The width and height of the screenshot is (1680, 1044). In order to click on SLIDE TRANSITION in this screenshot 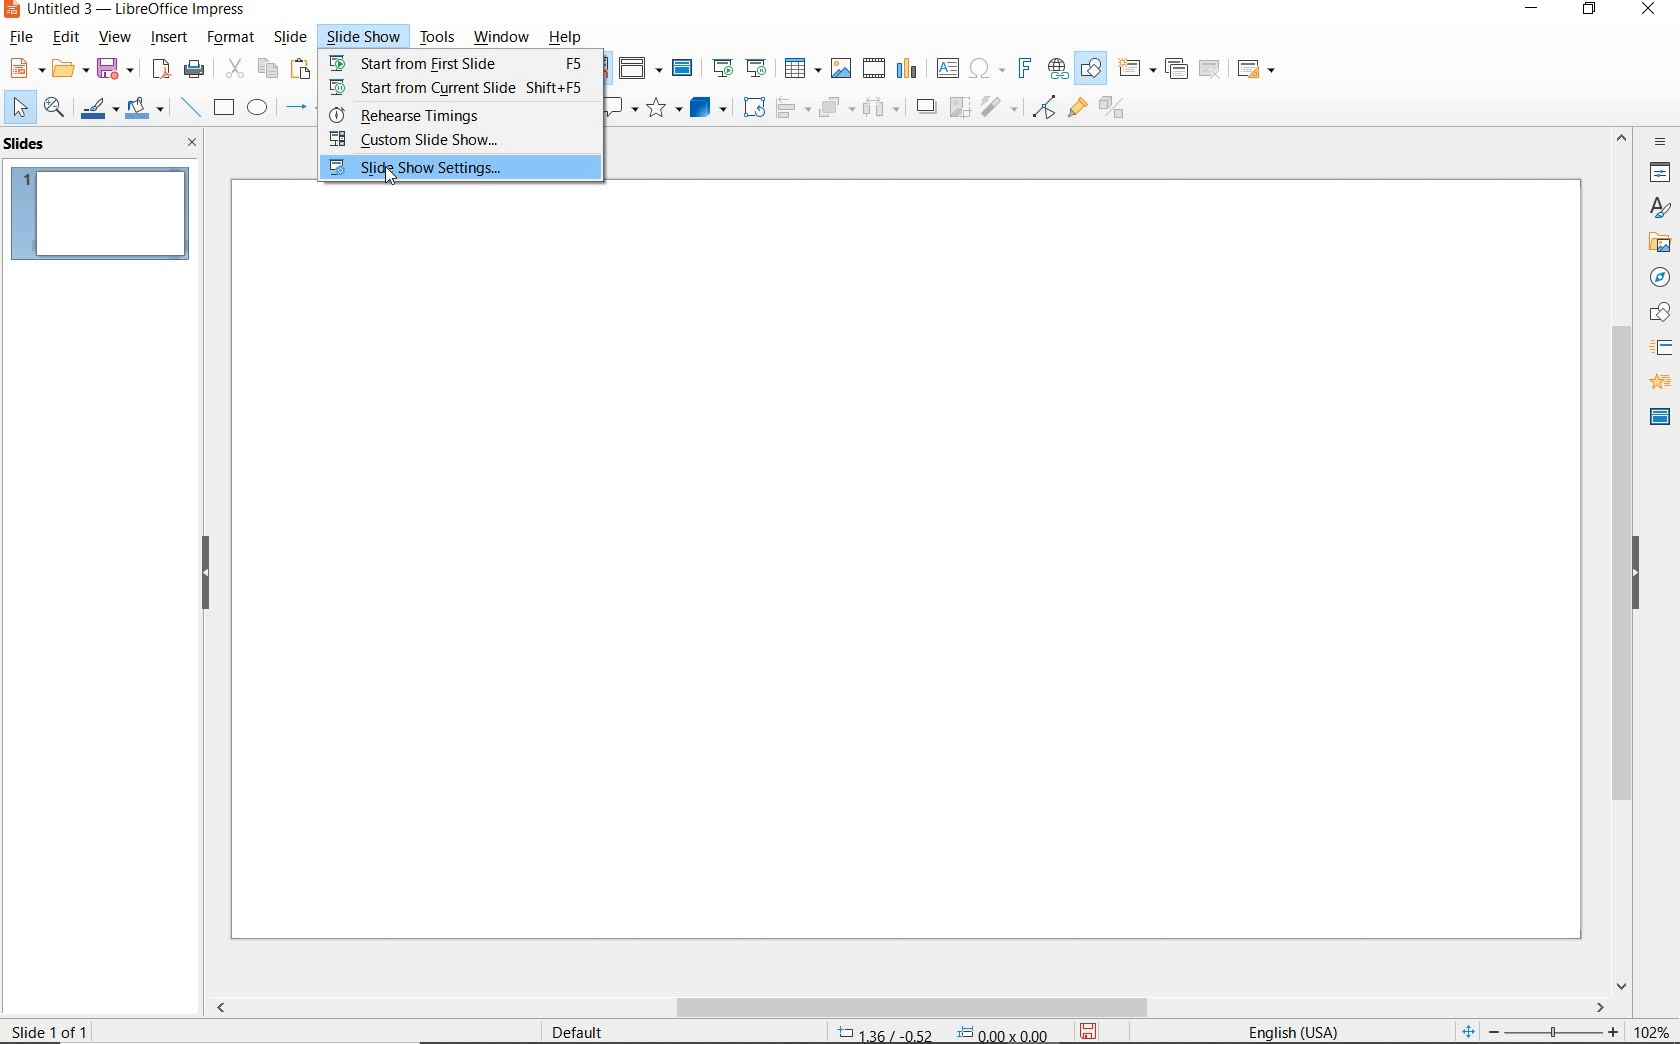, I will do `click(1657, 349)`.